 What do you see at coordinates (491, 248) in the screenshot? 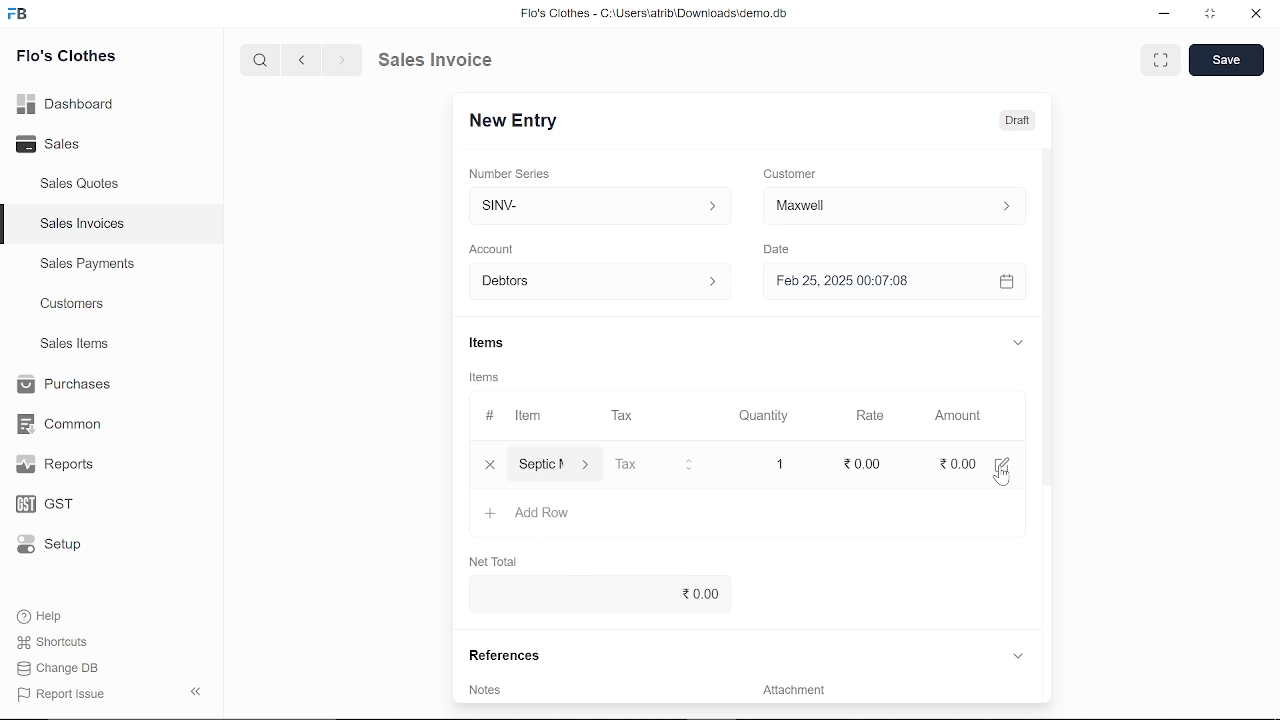
I see `‘Account` at bounding box center [491, 248].